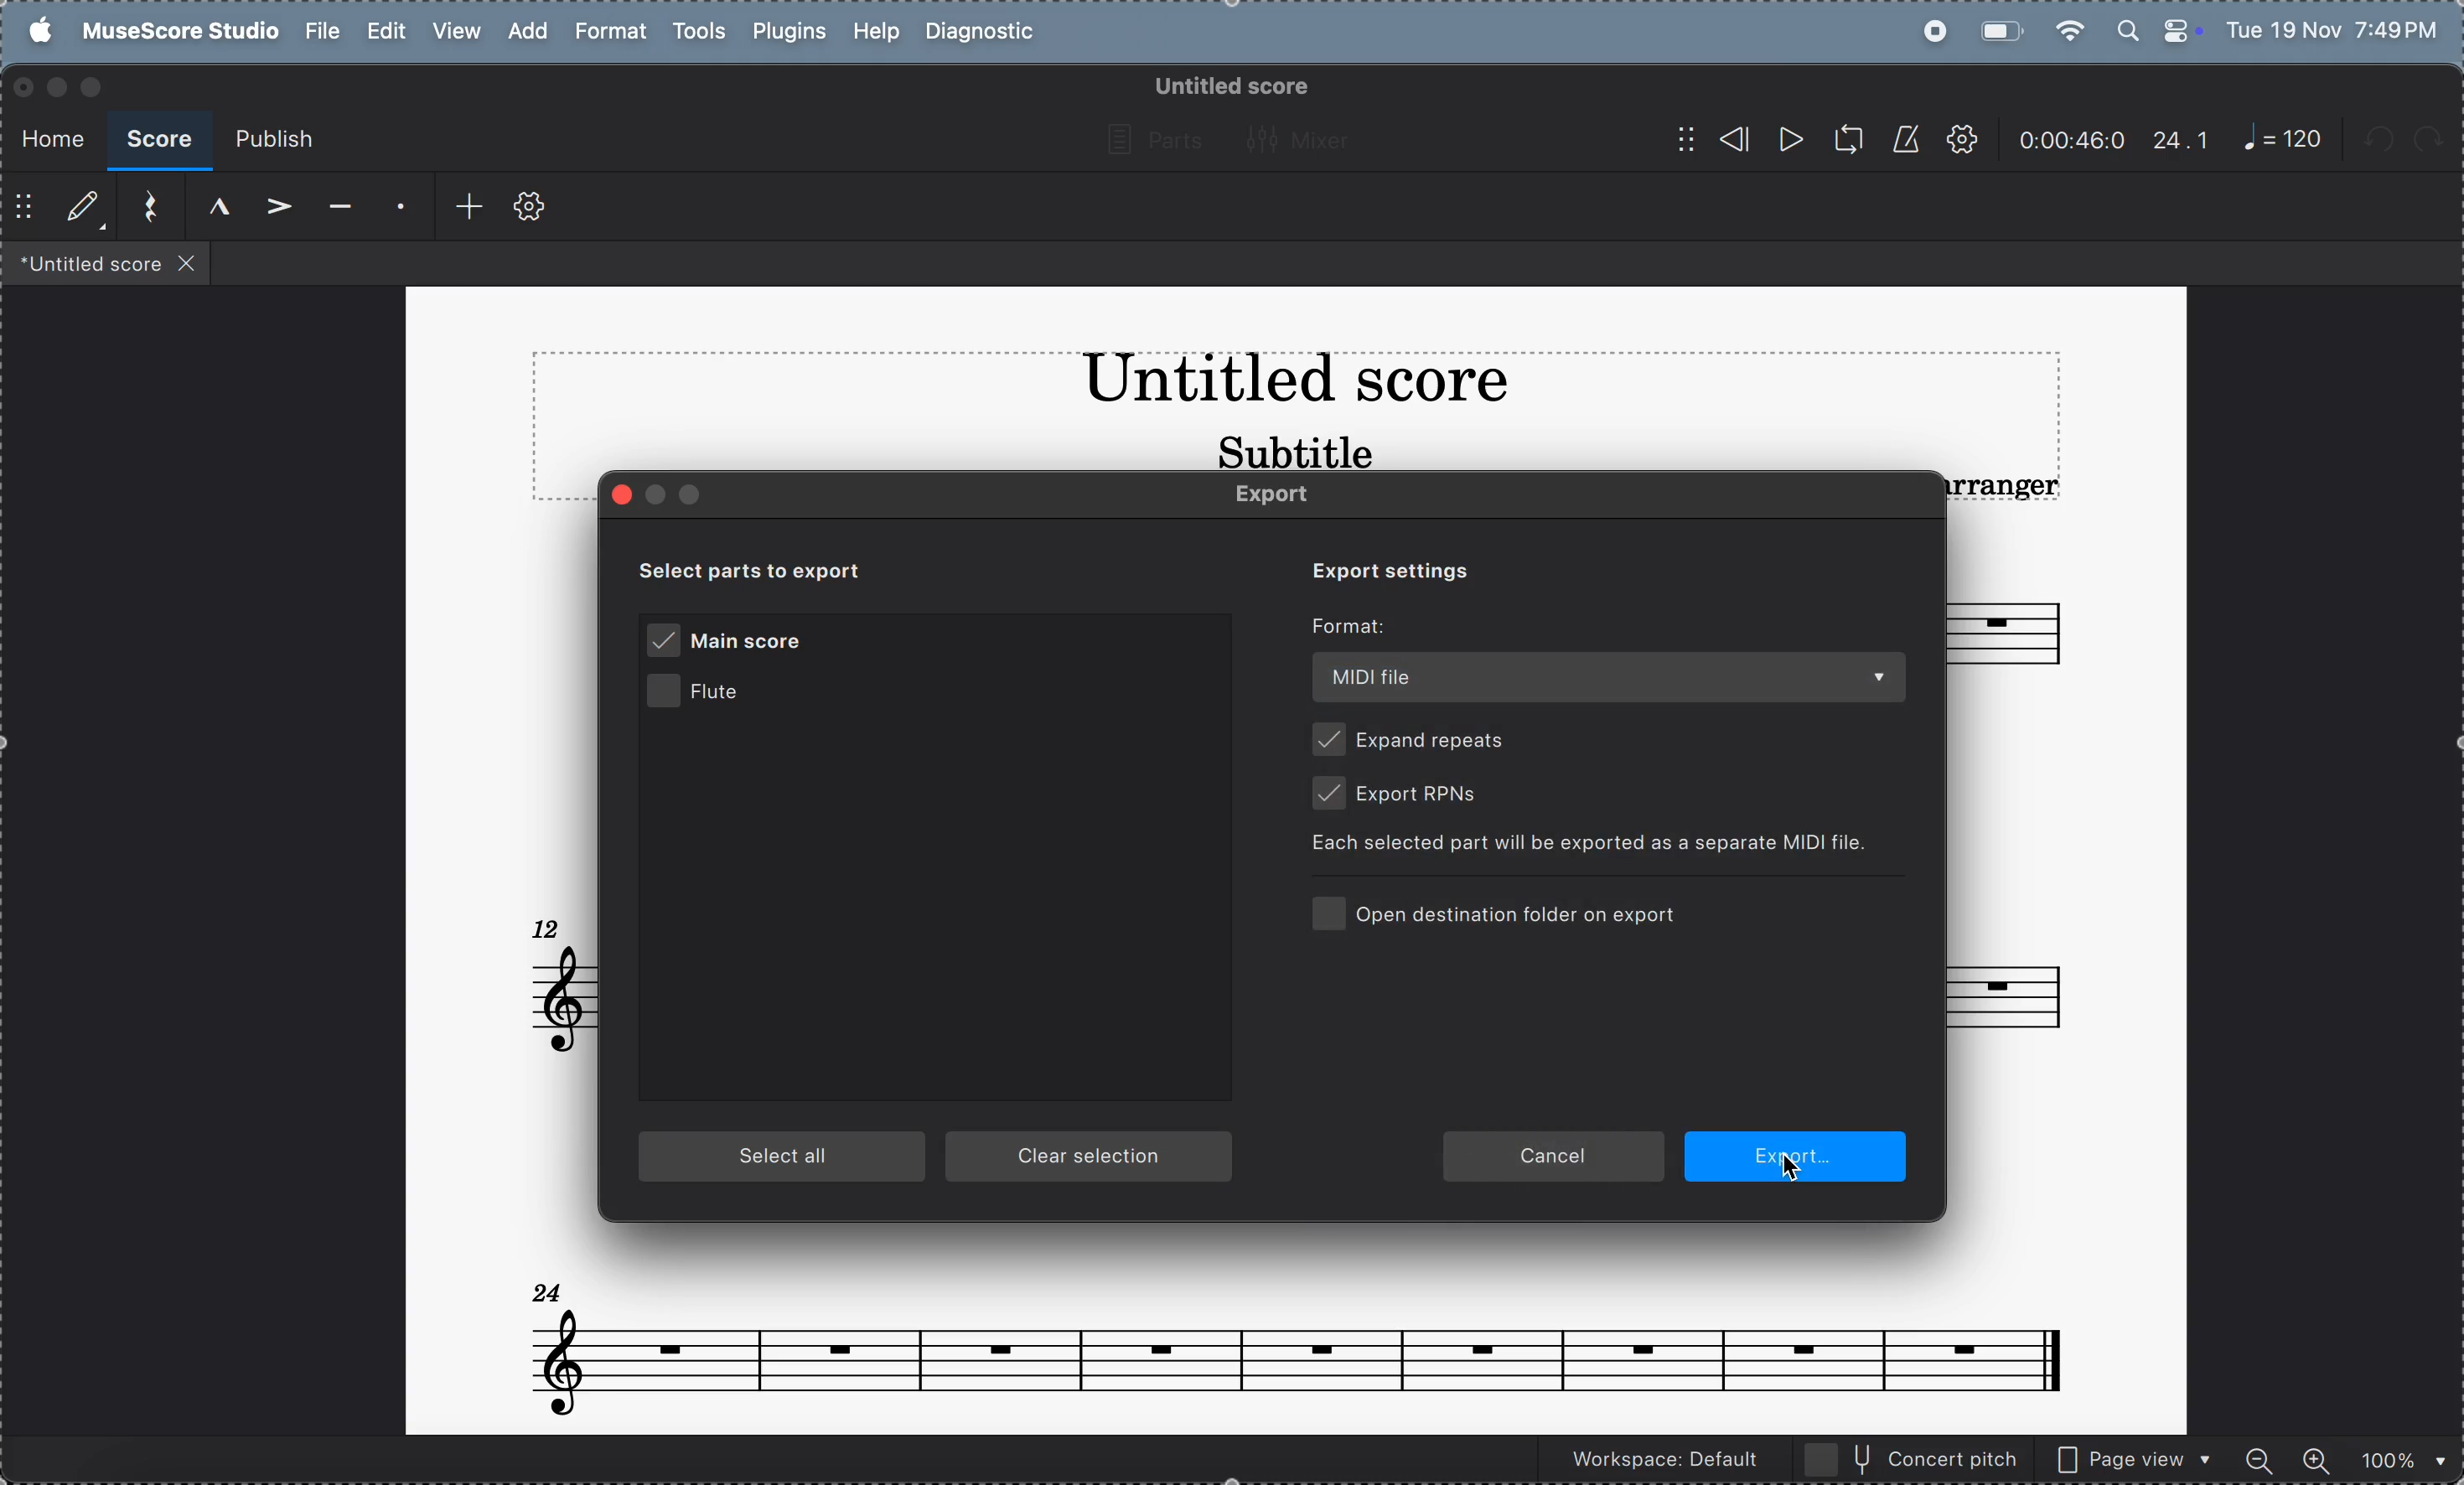 This screenshot has height=1485, width=2464. What do you see at coordinates (2397, 1458) in the screenshot?
I see `zoom percentage` at bounding box center [2397, 1458].